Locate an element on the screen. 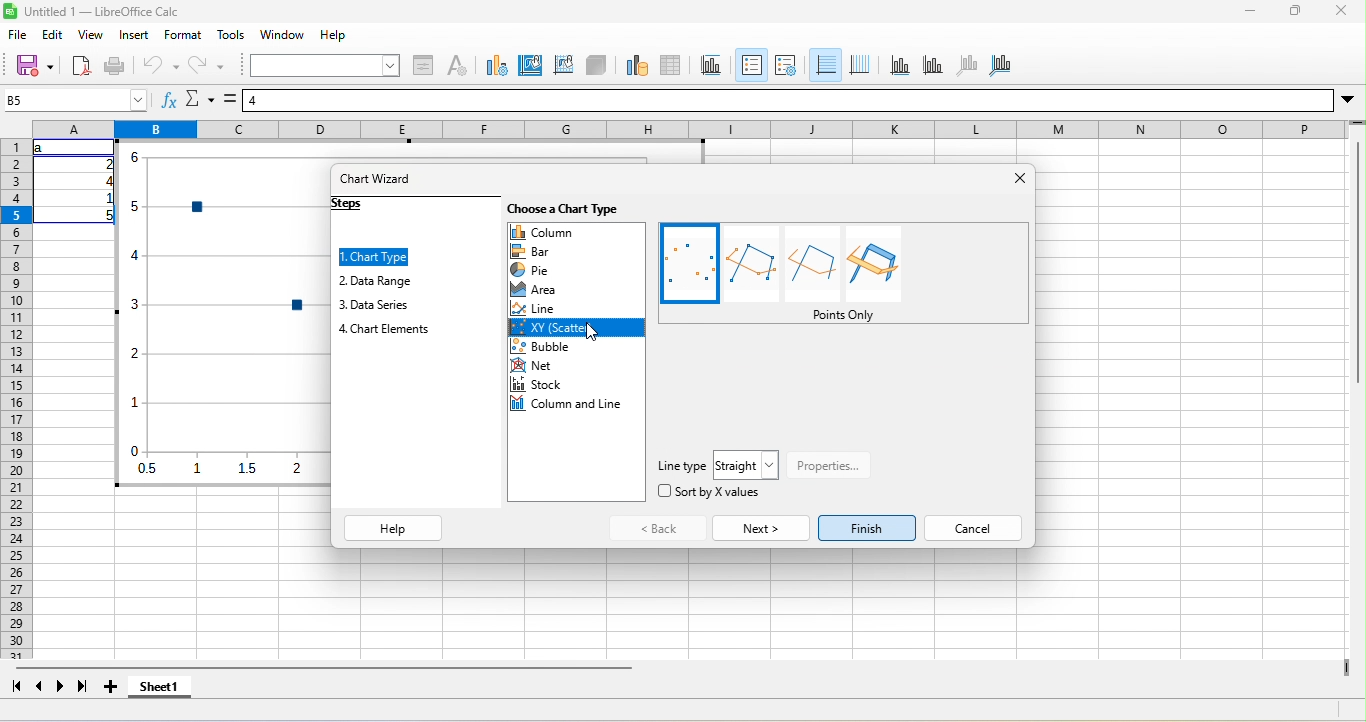 Image resolution: width=1366 pixels, height=722 pixels. points and line is located at coordinates (752, 264).